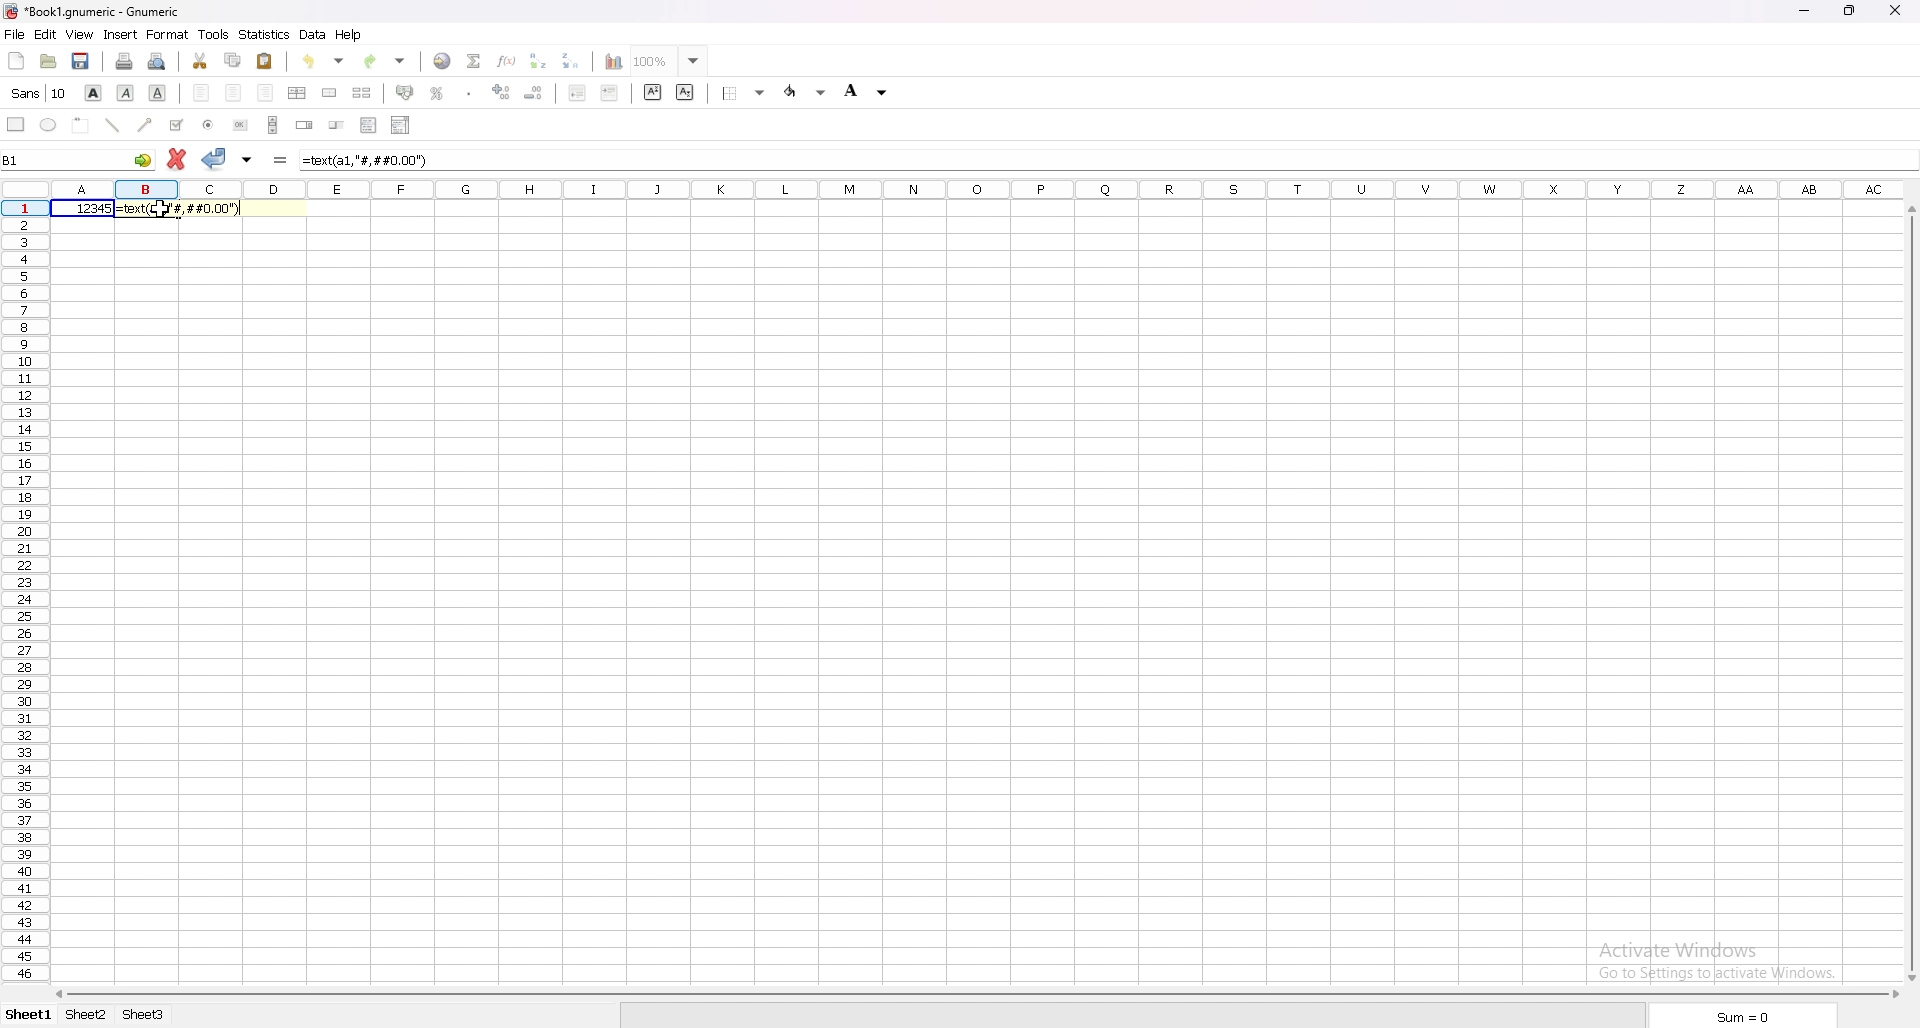 This screenshot has height=1028, width=1920. What do you see at coordinates (1852, 9) in the screenshot?
I see `resize` at bounding box center [1852, 9].